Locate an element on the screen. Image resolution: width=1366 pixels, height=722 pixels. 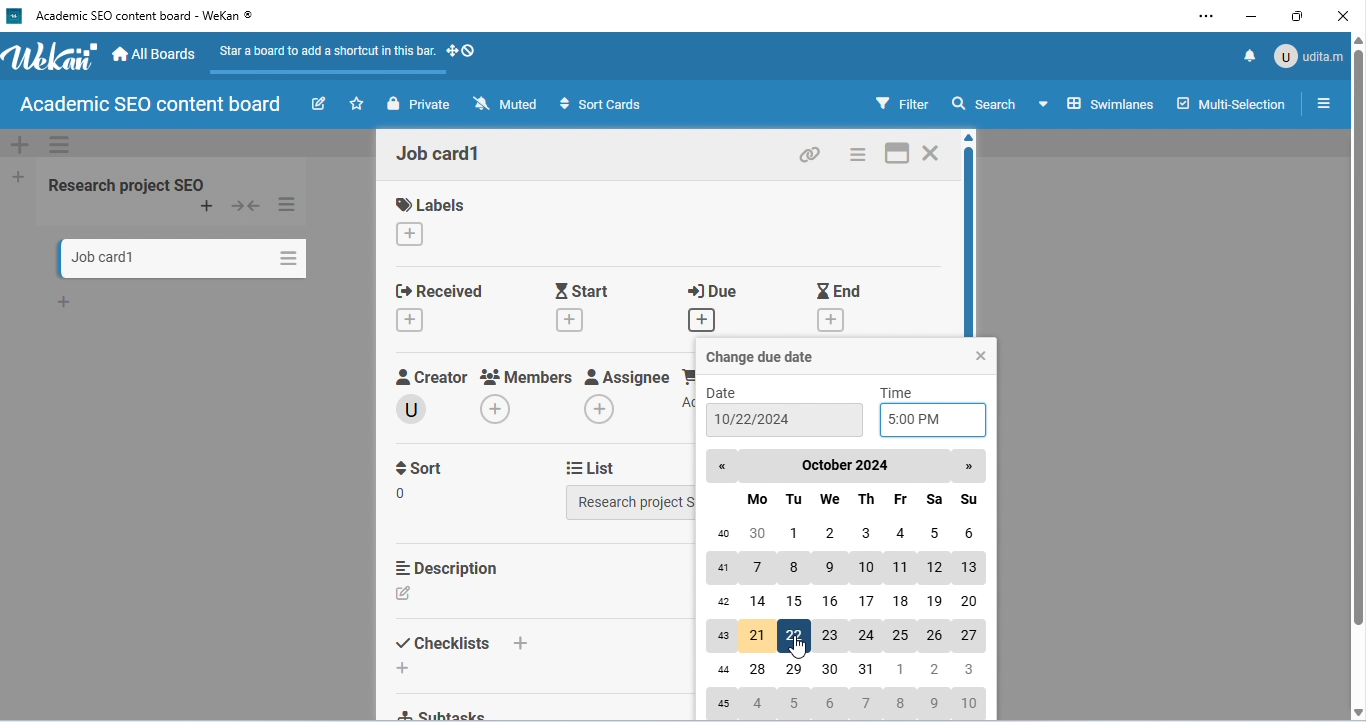
muted is located at coordinates (507, 104).